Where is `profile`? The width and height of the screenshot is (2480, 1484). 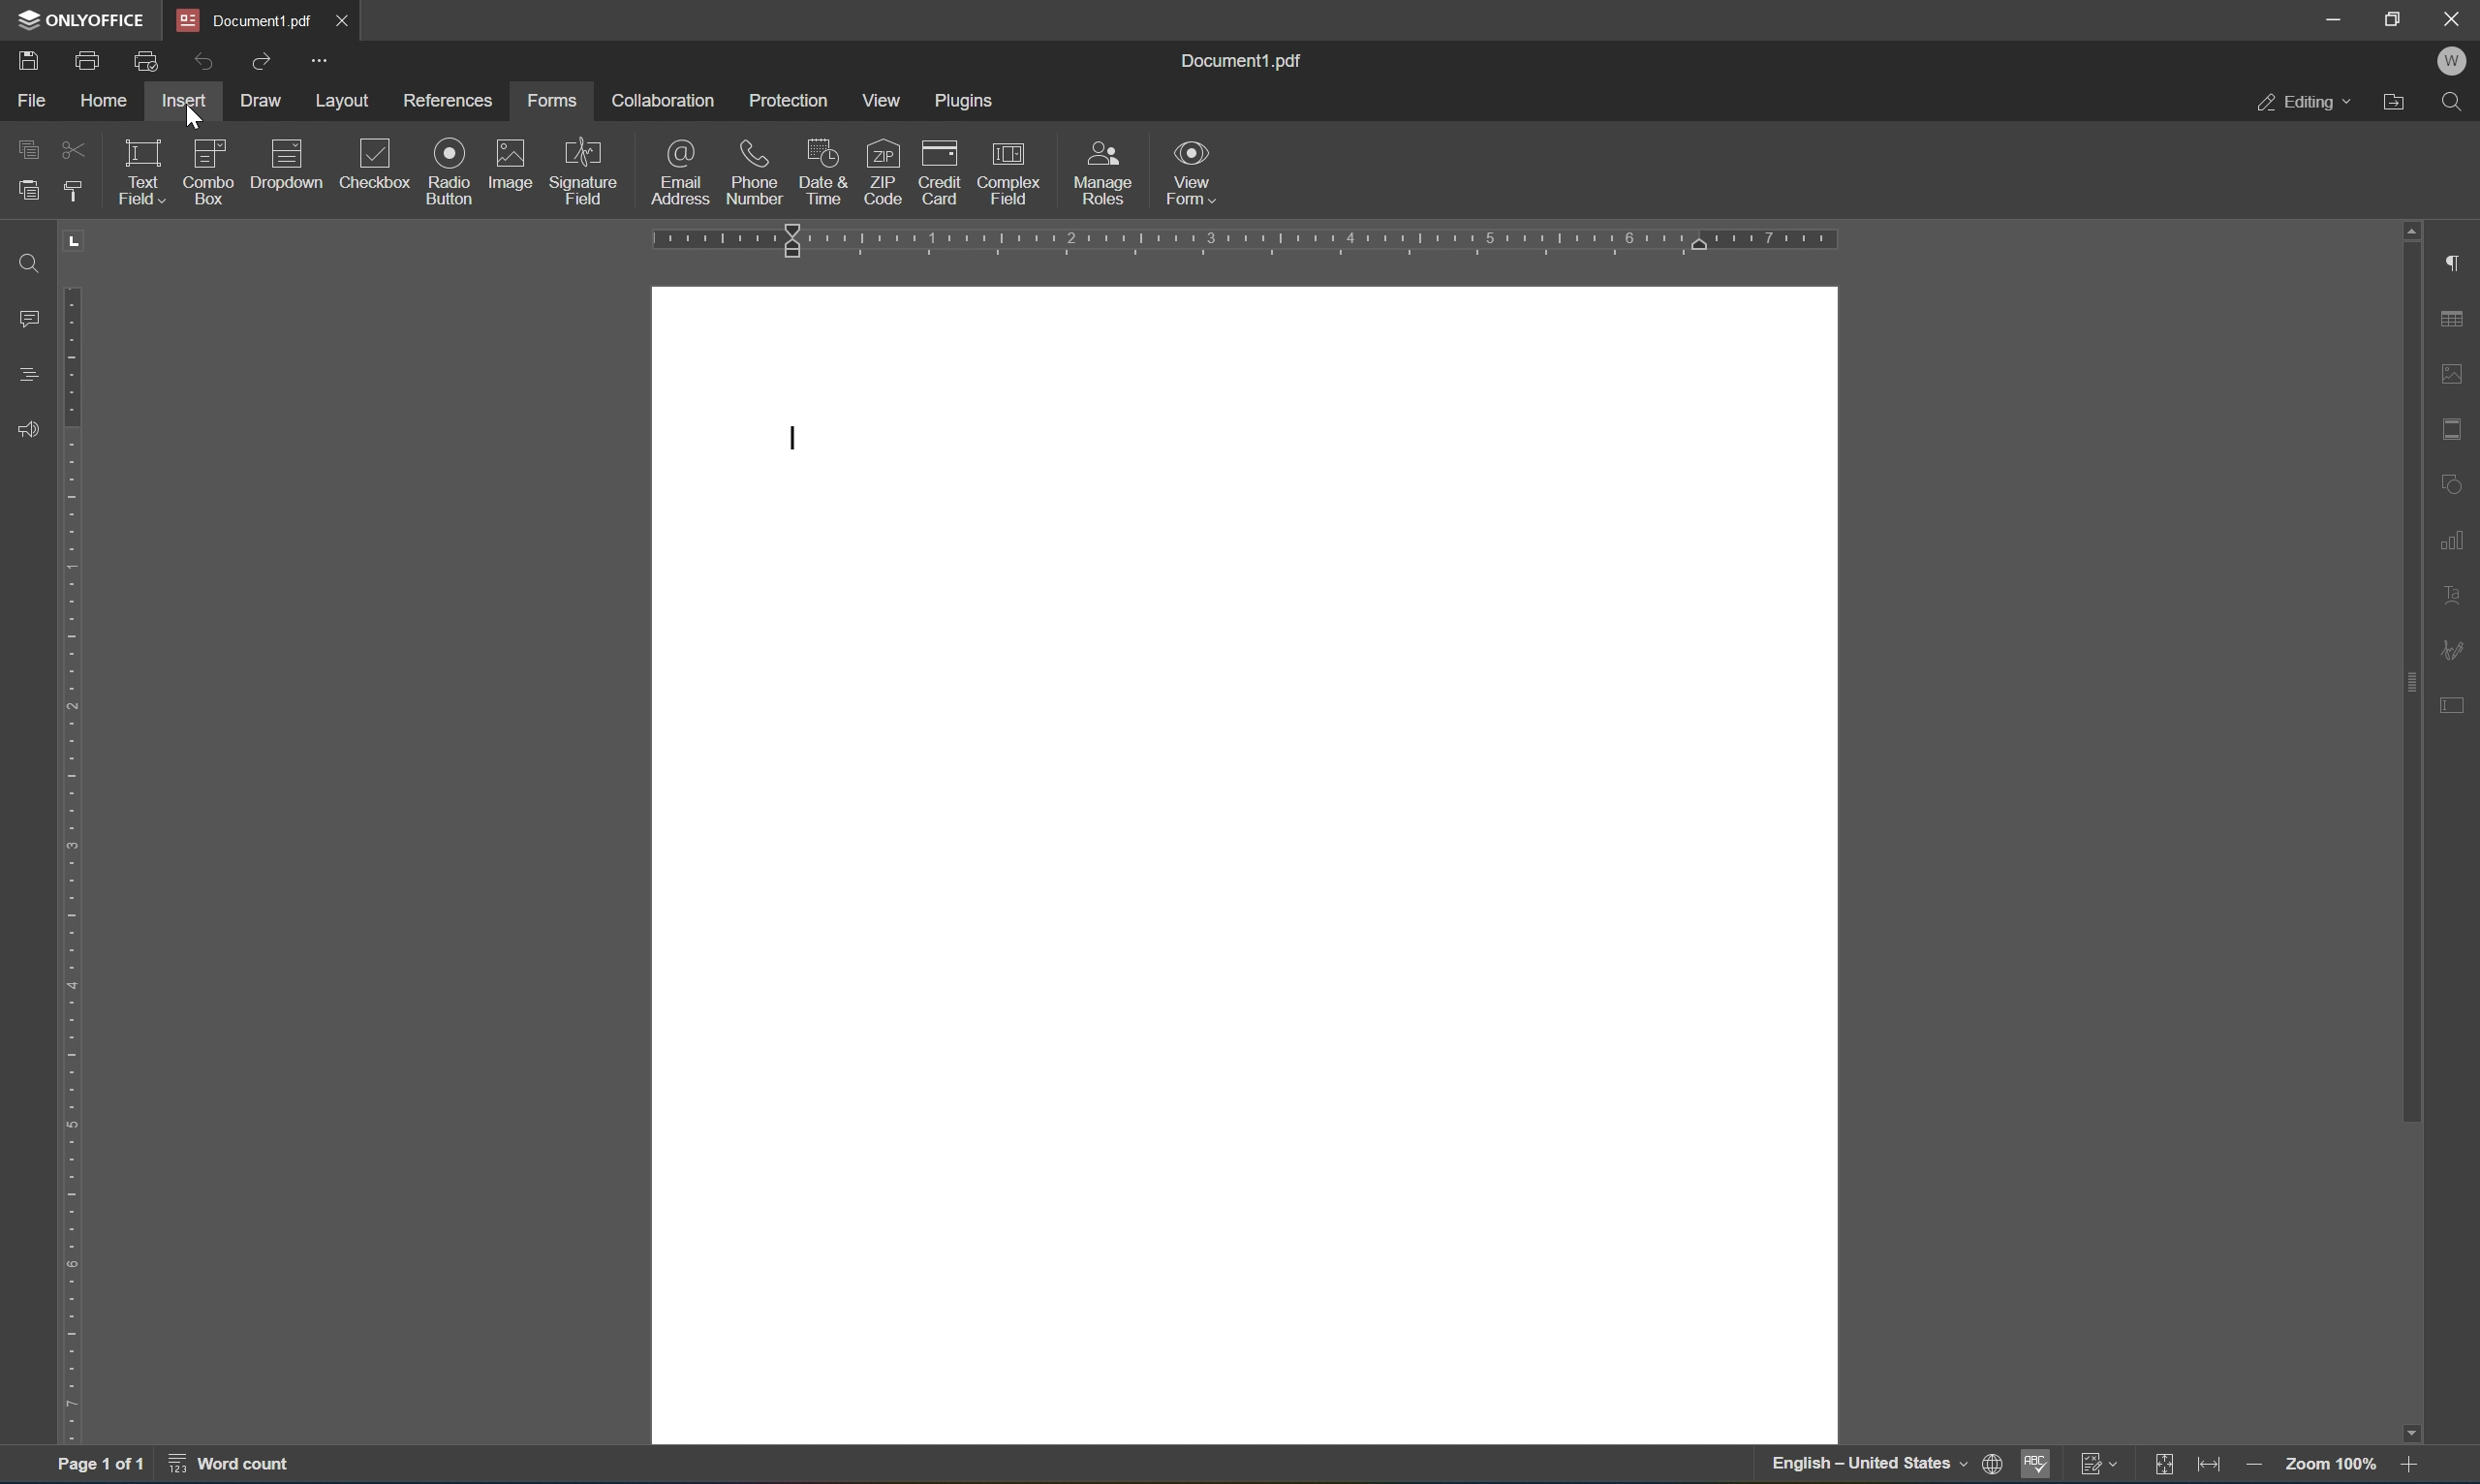 profile is located at coordinates (2457, 63).